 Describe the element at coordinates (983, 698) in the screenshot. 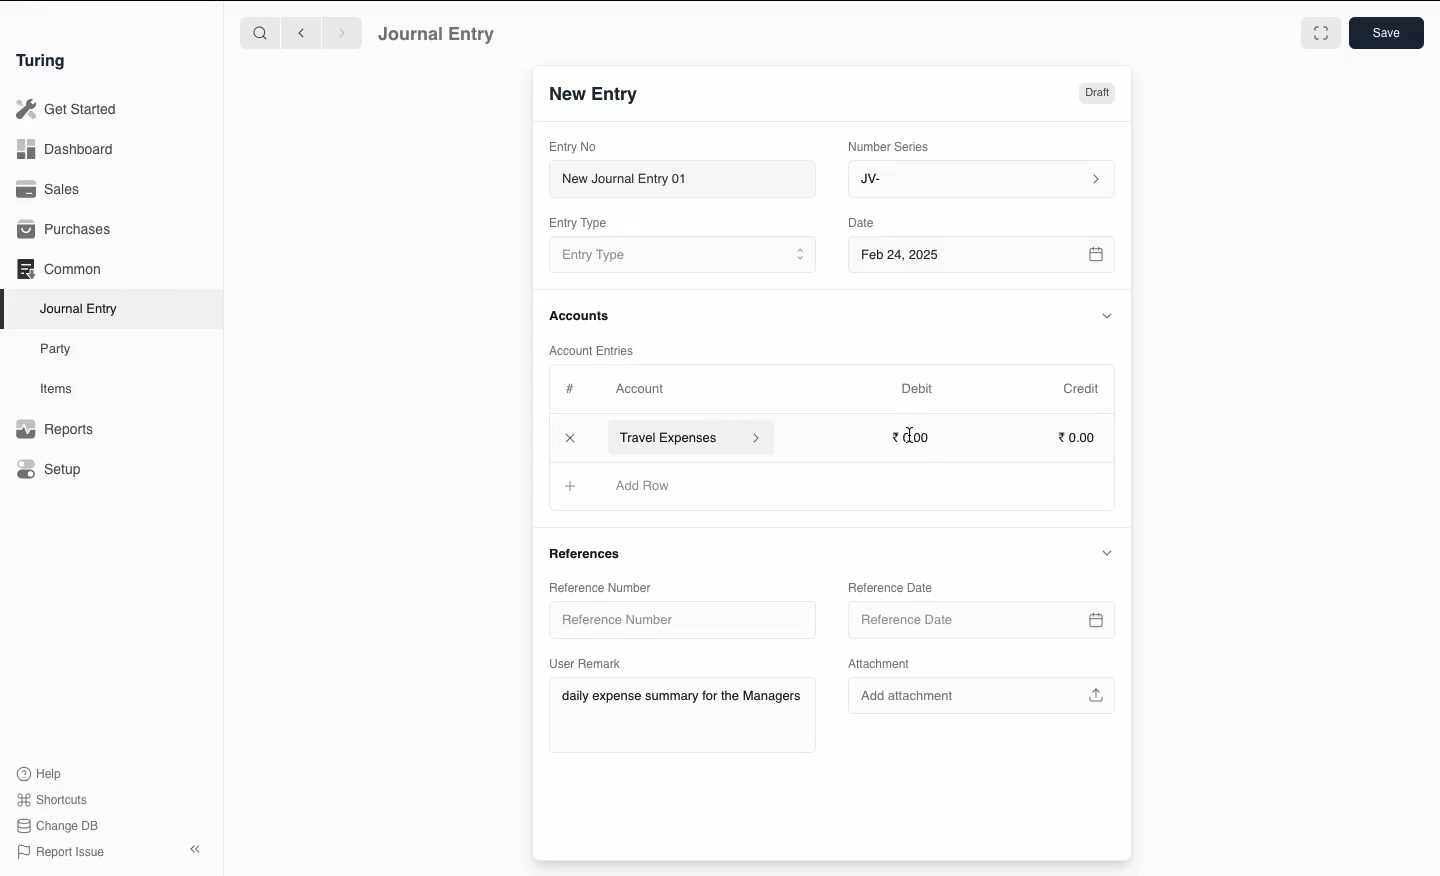

I see `Add attachment` at that location.